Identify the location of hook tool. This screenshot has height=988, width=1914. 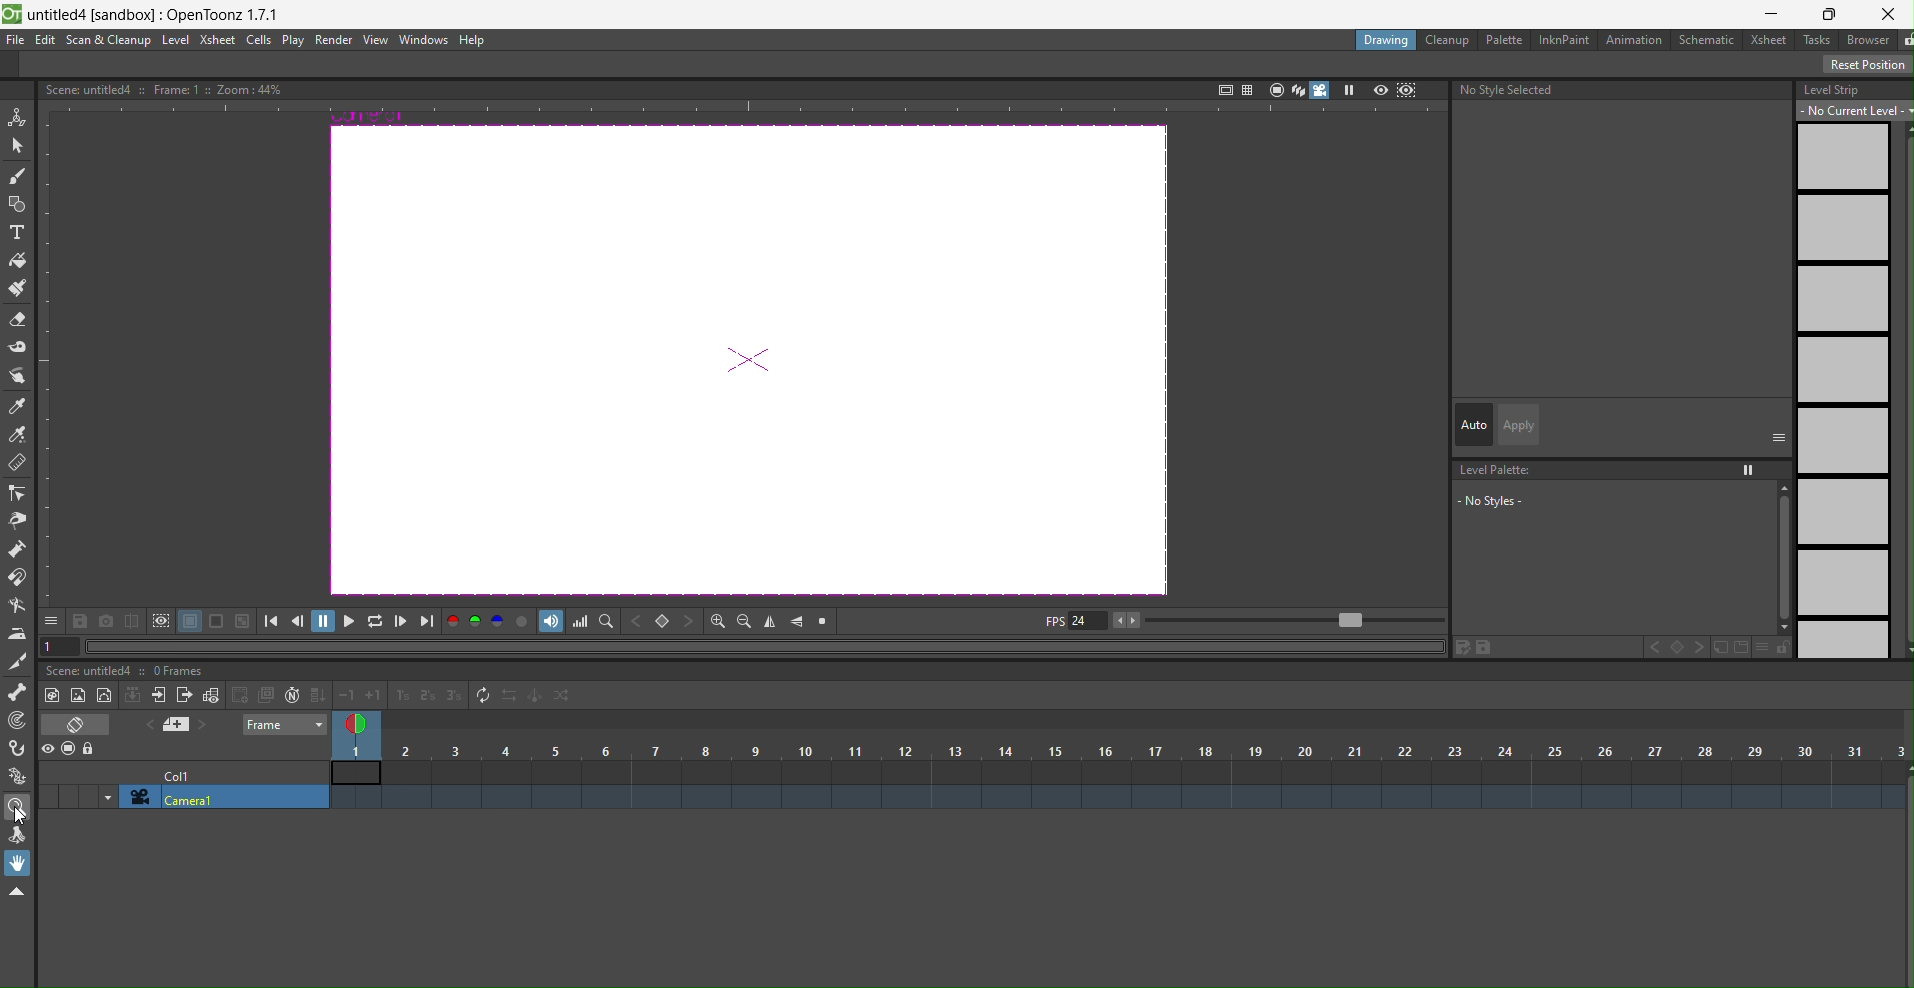
(18, 748).